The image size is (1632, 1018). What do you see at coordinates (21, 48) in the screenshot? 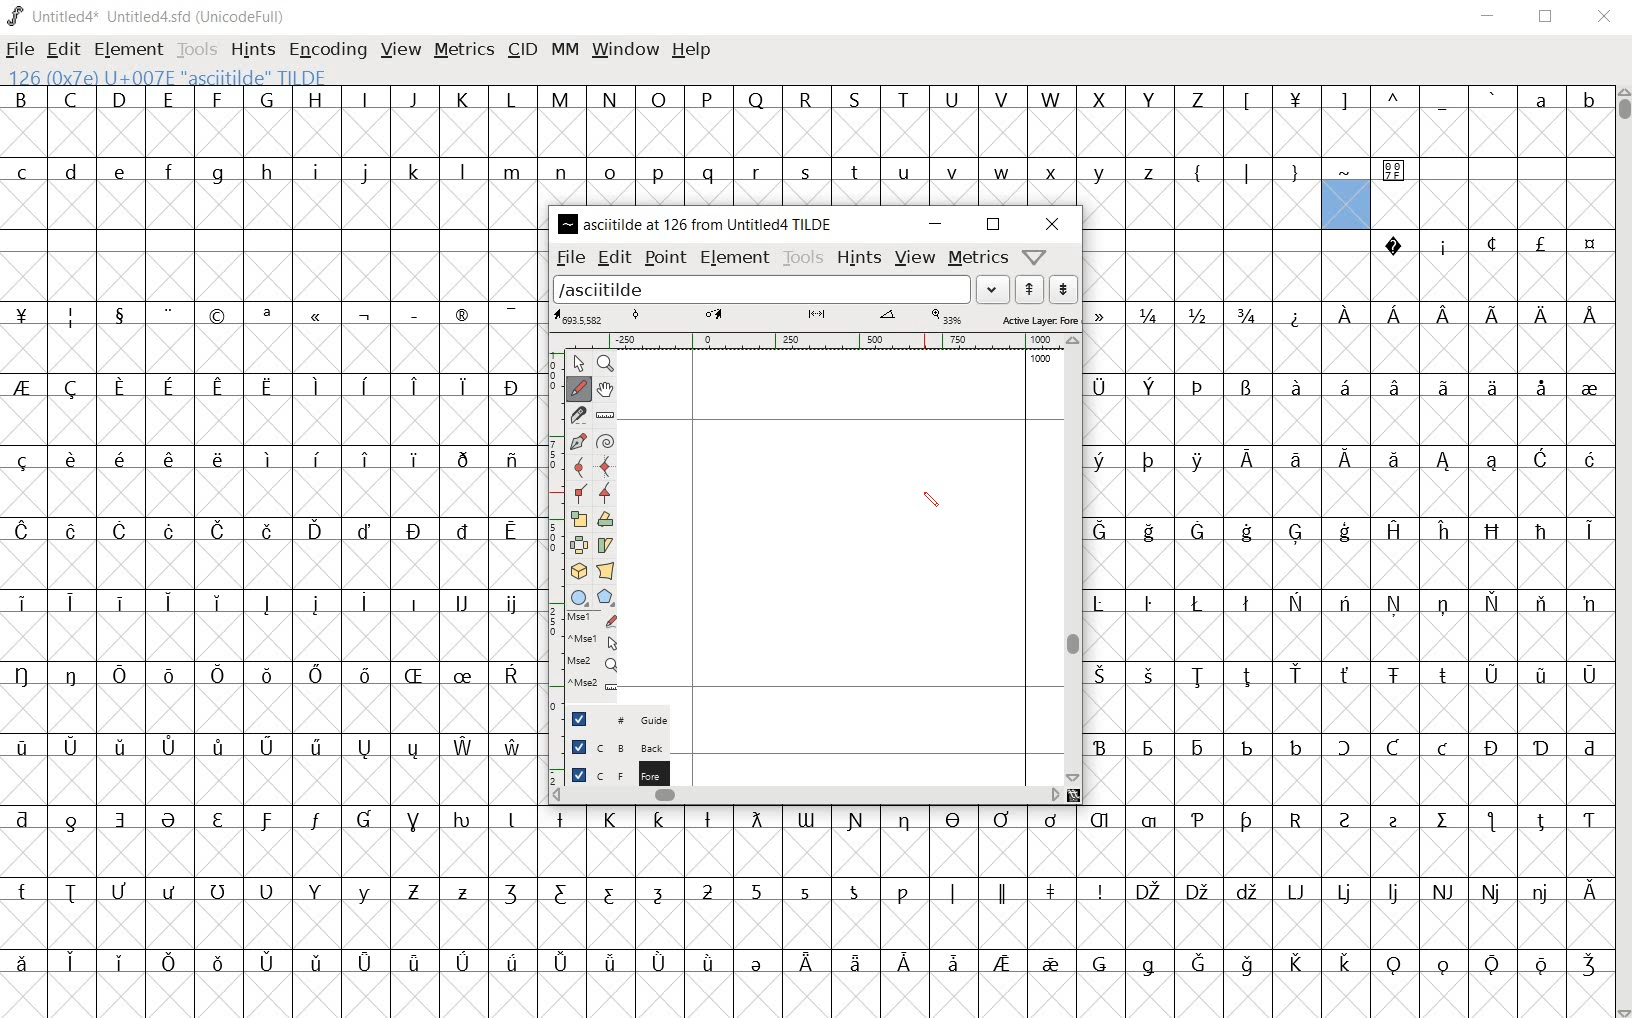
I see `FILE` at bounding box center [21, 48].